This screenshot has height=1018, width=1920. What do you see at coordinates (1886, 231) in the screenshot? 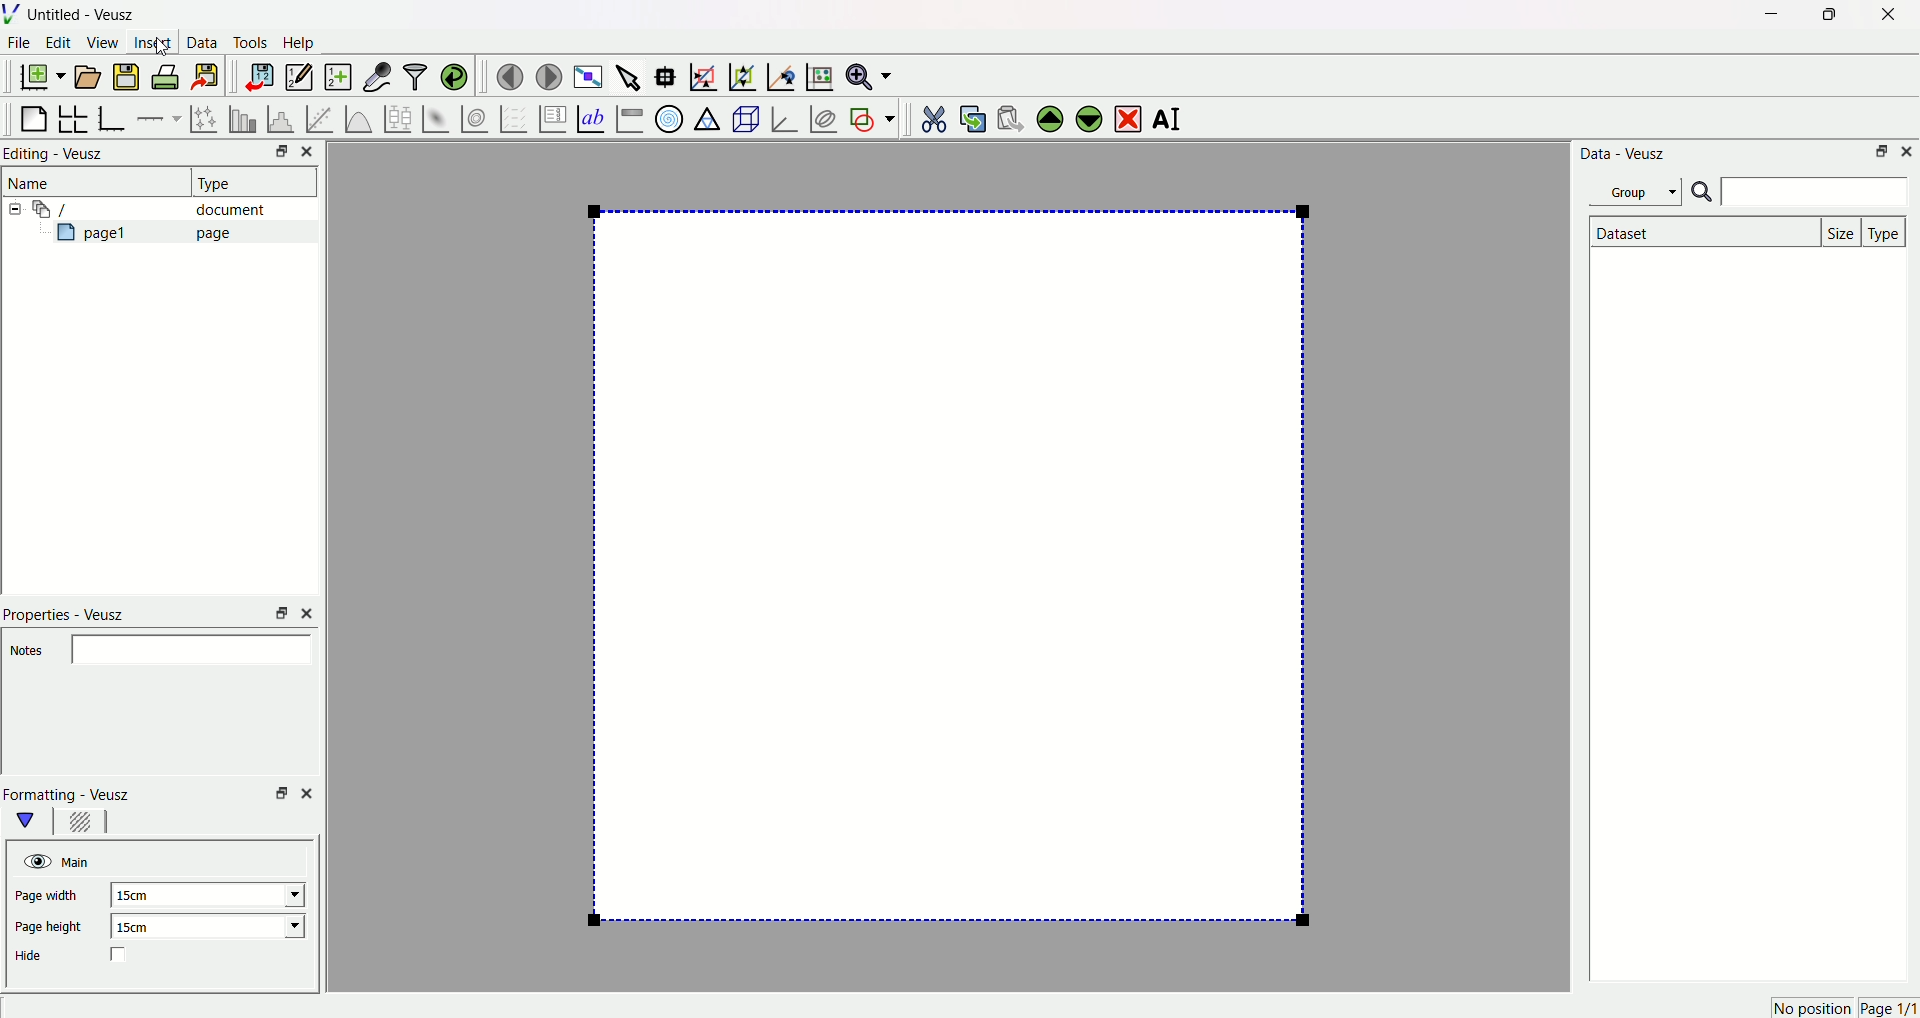
I see `Type` at bounding box center [1886, 231].